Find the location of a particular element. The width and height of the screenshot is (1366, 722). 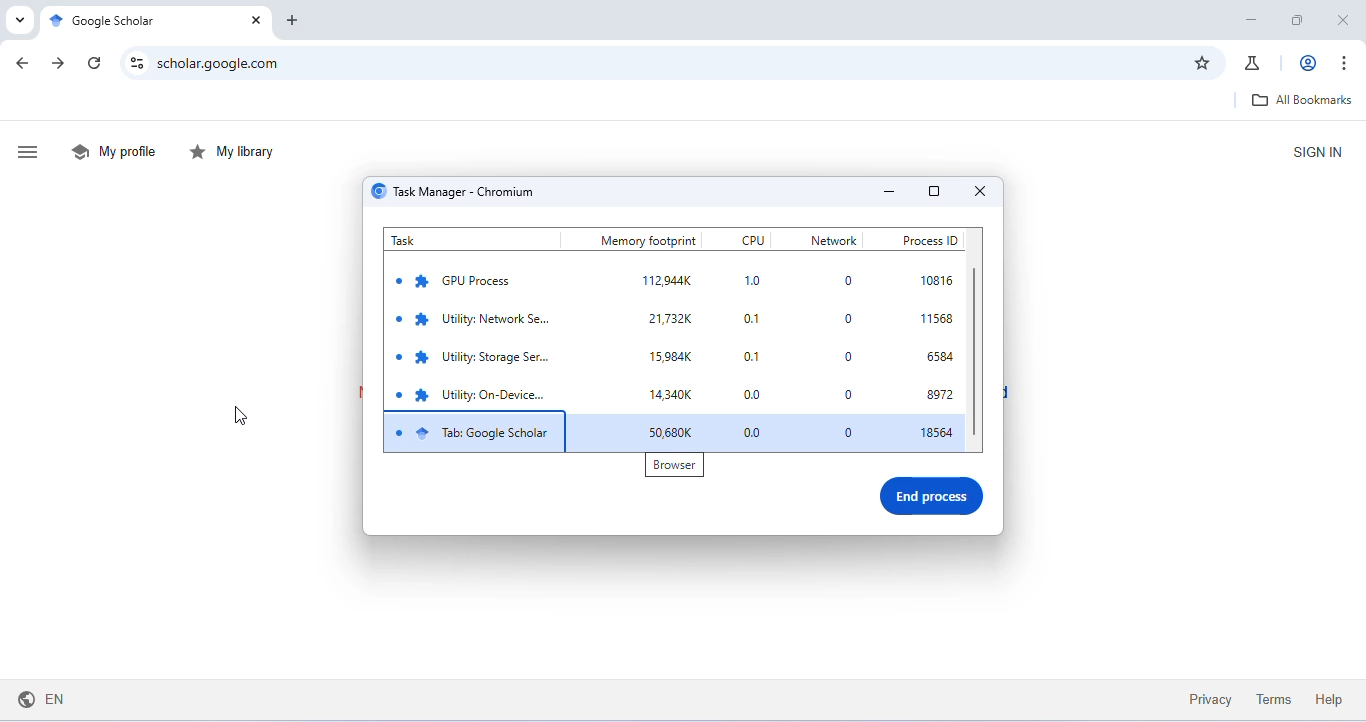

minimize is located at coordinates (886, 190).